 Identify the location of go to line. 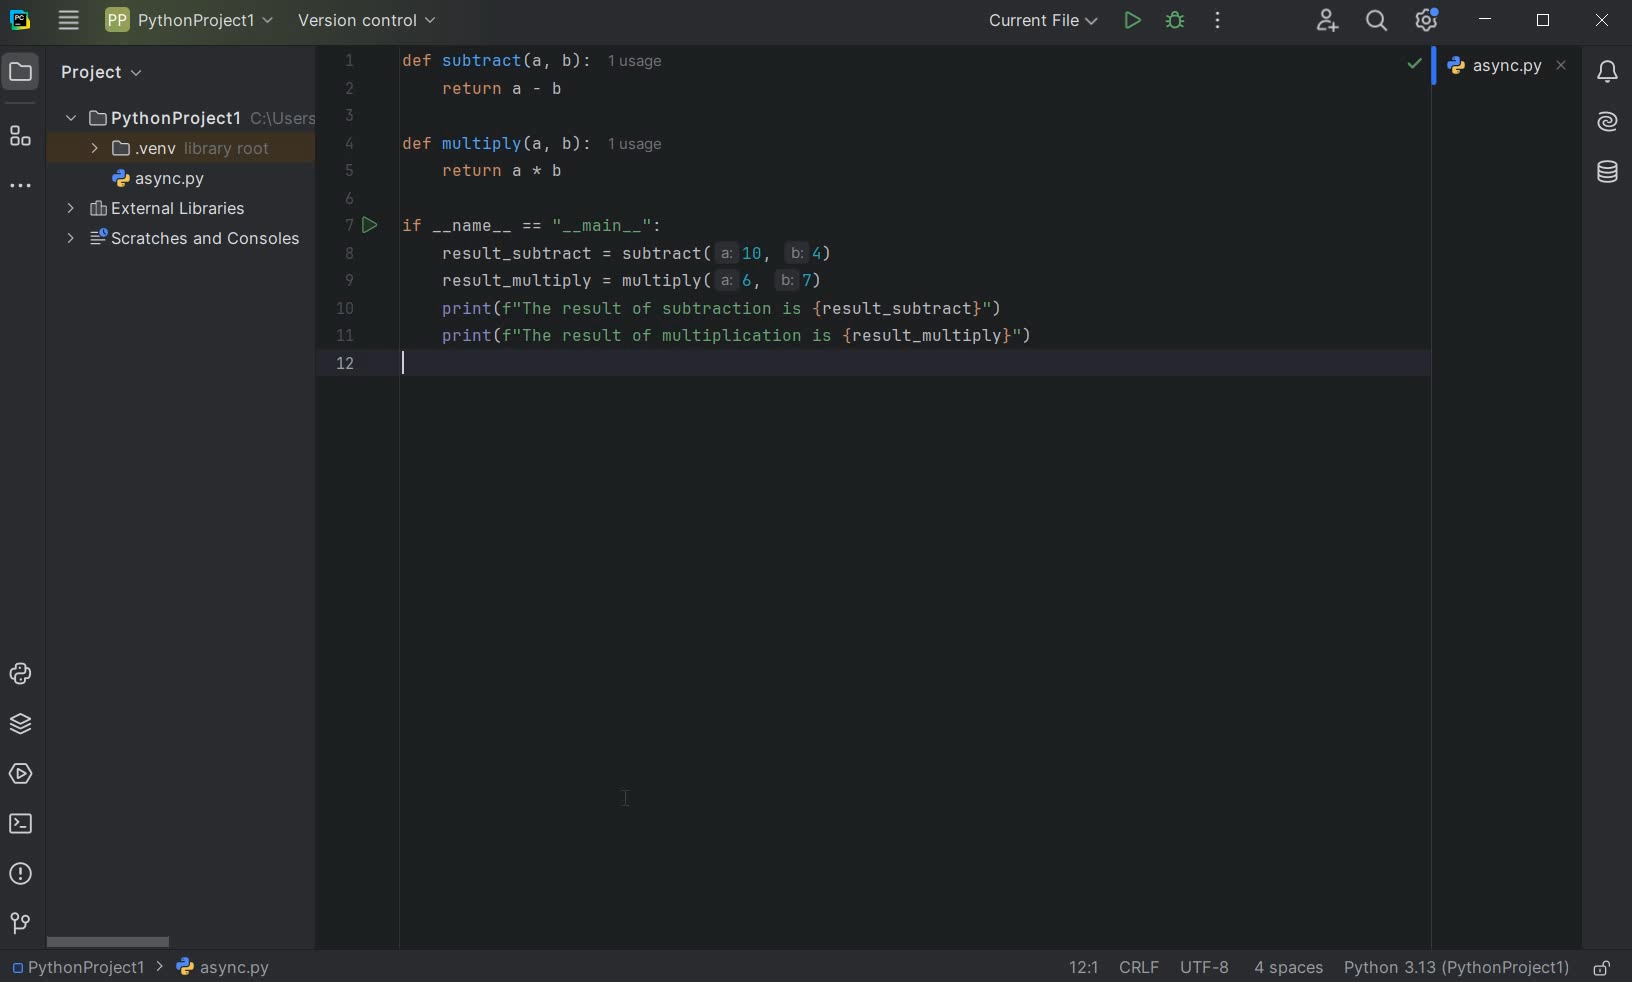
(1081, 966).